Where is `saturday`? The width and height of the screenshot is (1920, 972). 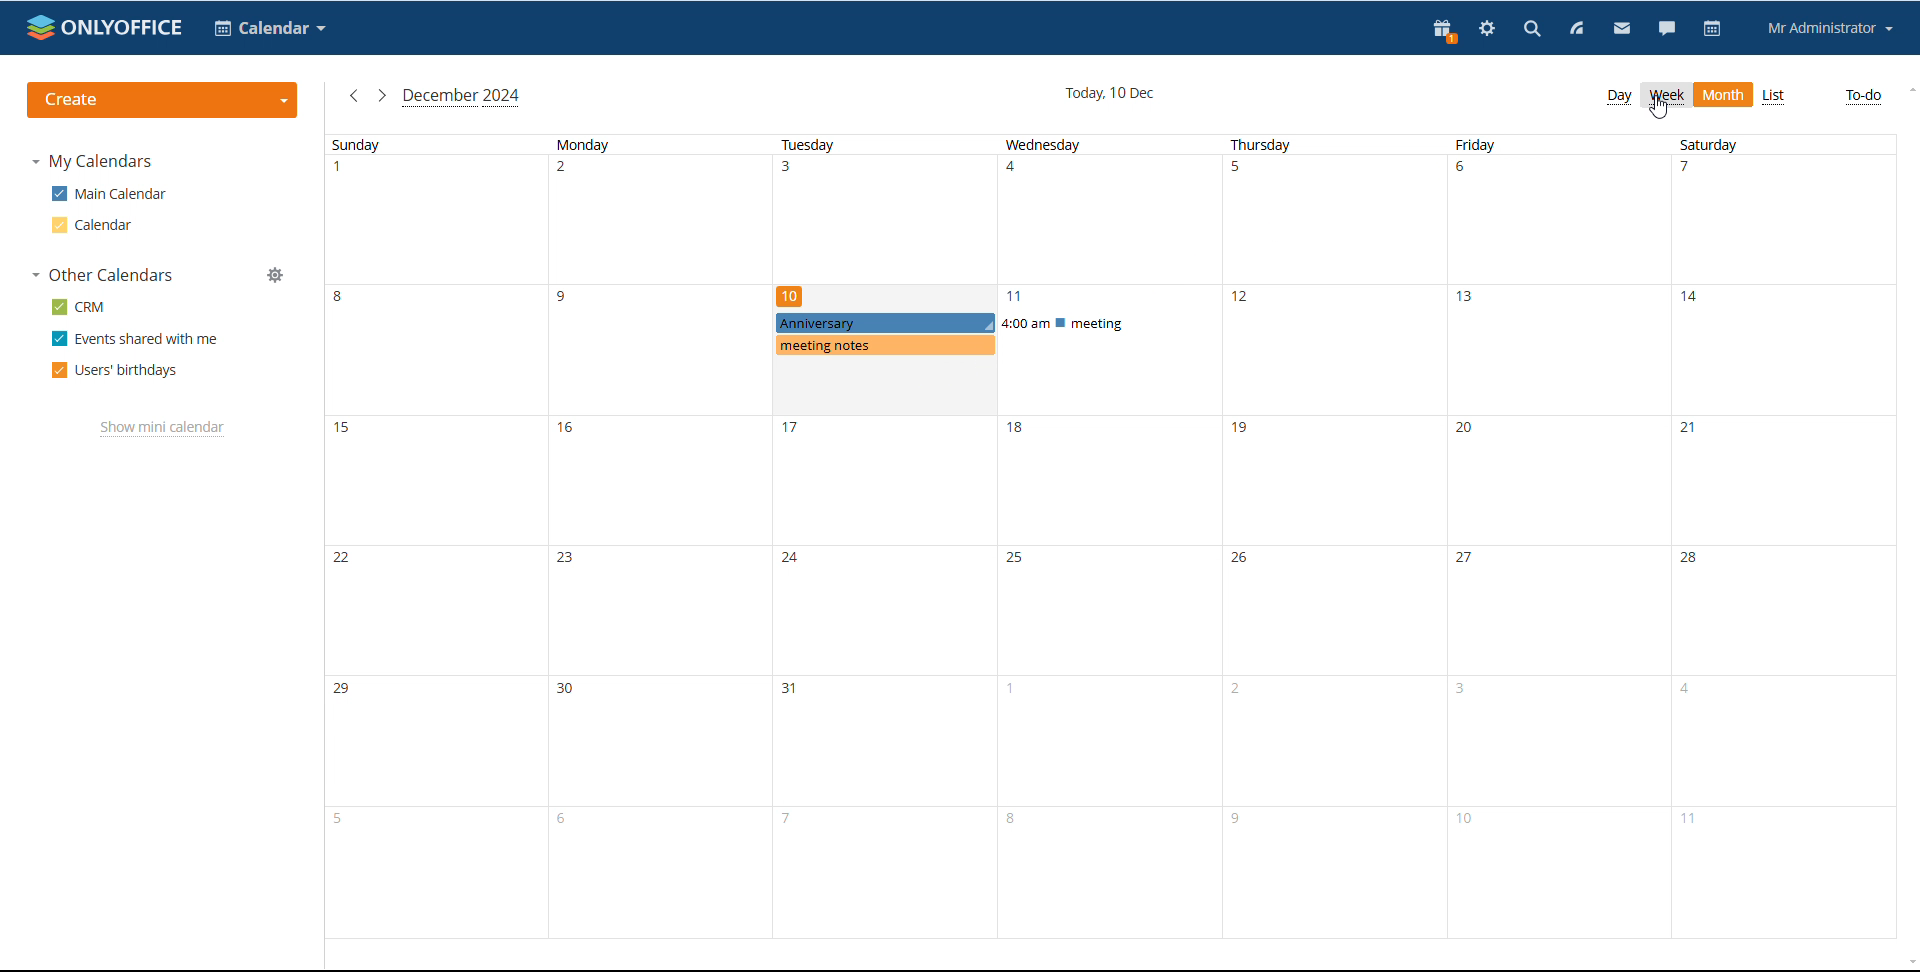 saturday is located at coordinates (1784, 536).